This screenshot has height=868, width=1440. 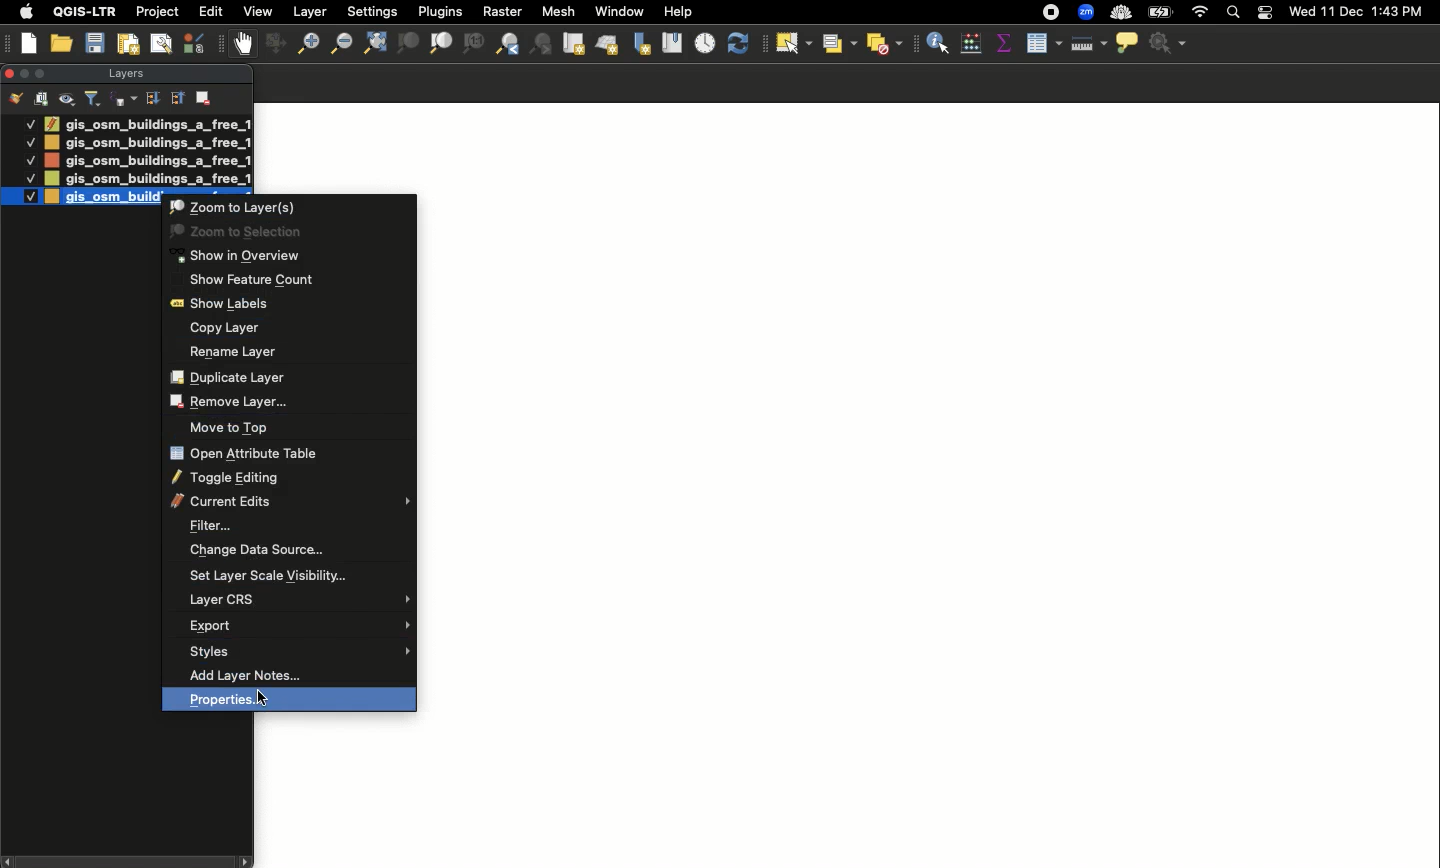 I want to click on Select features by value , so click(x=837, y=43).